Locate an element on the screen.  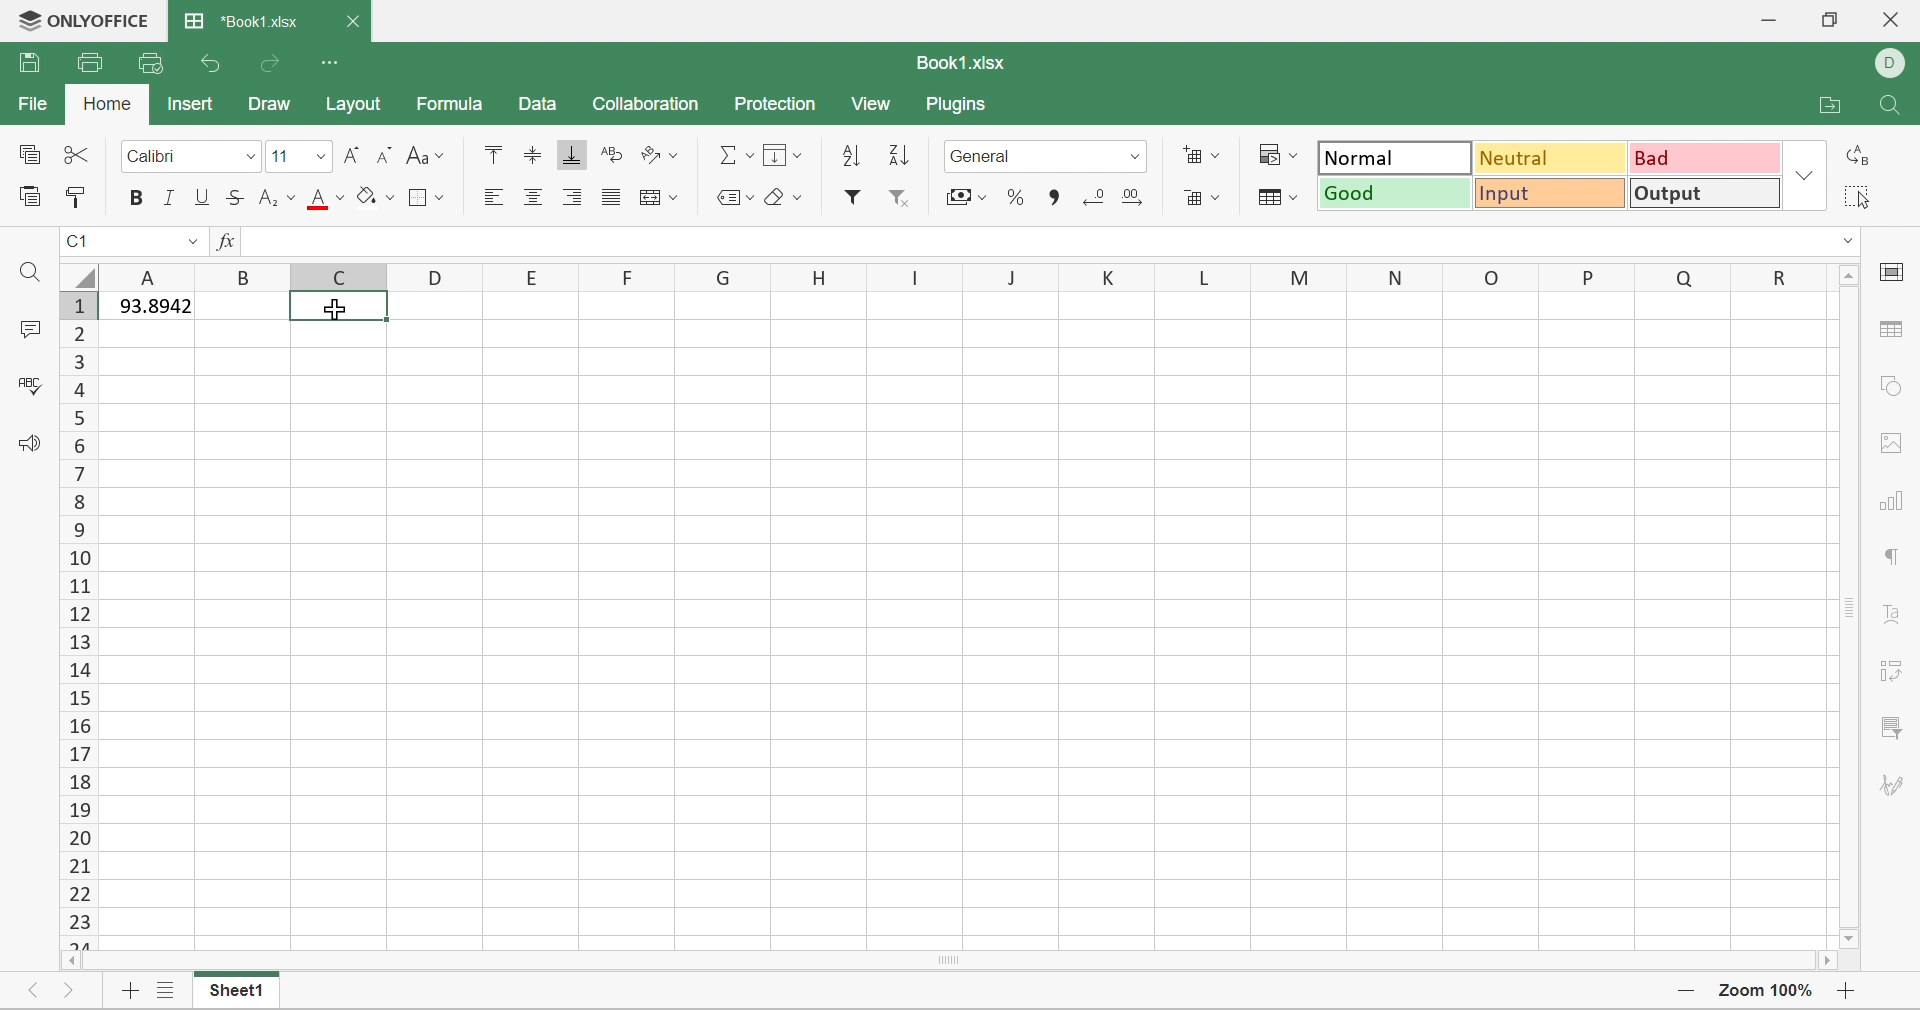
Plugins is located at coordinates (961, 105).